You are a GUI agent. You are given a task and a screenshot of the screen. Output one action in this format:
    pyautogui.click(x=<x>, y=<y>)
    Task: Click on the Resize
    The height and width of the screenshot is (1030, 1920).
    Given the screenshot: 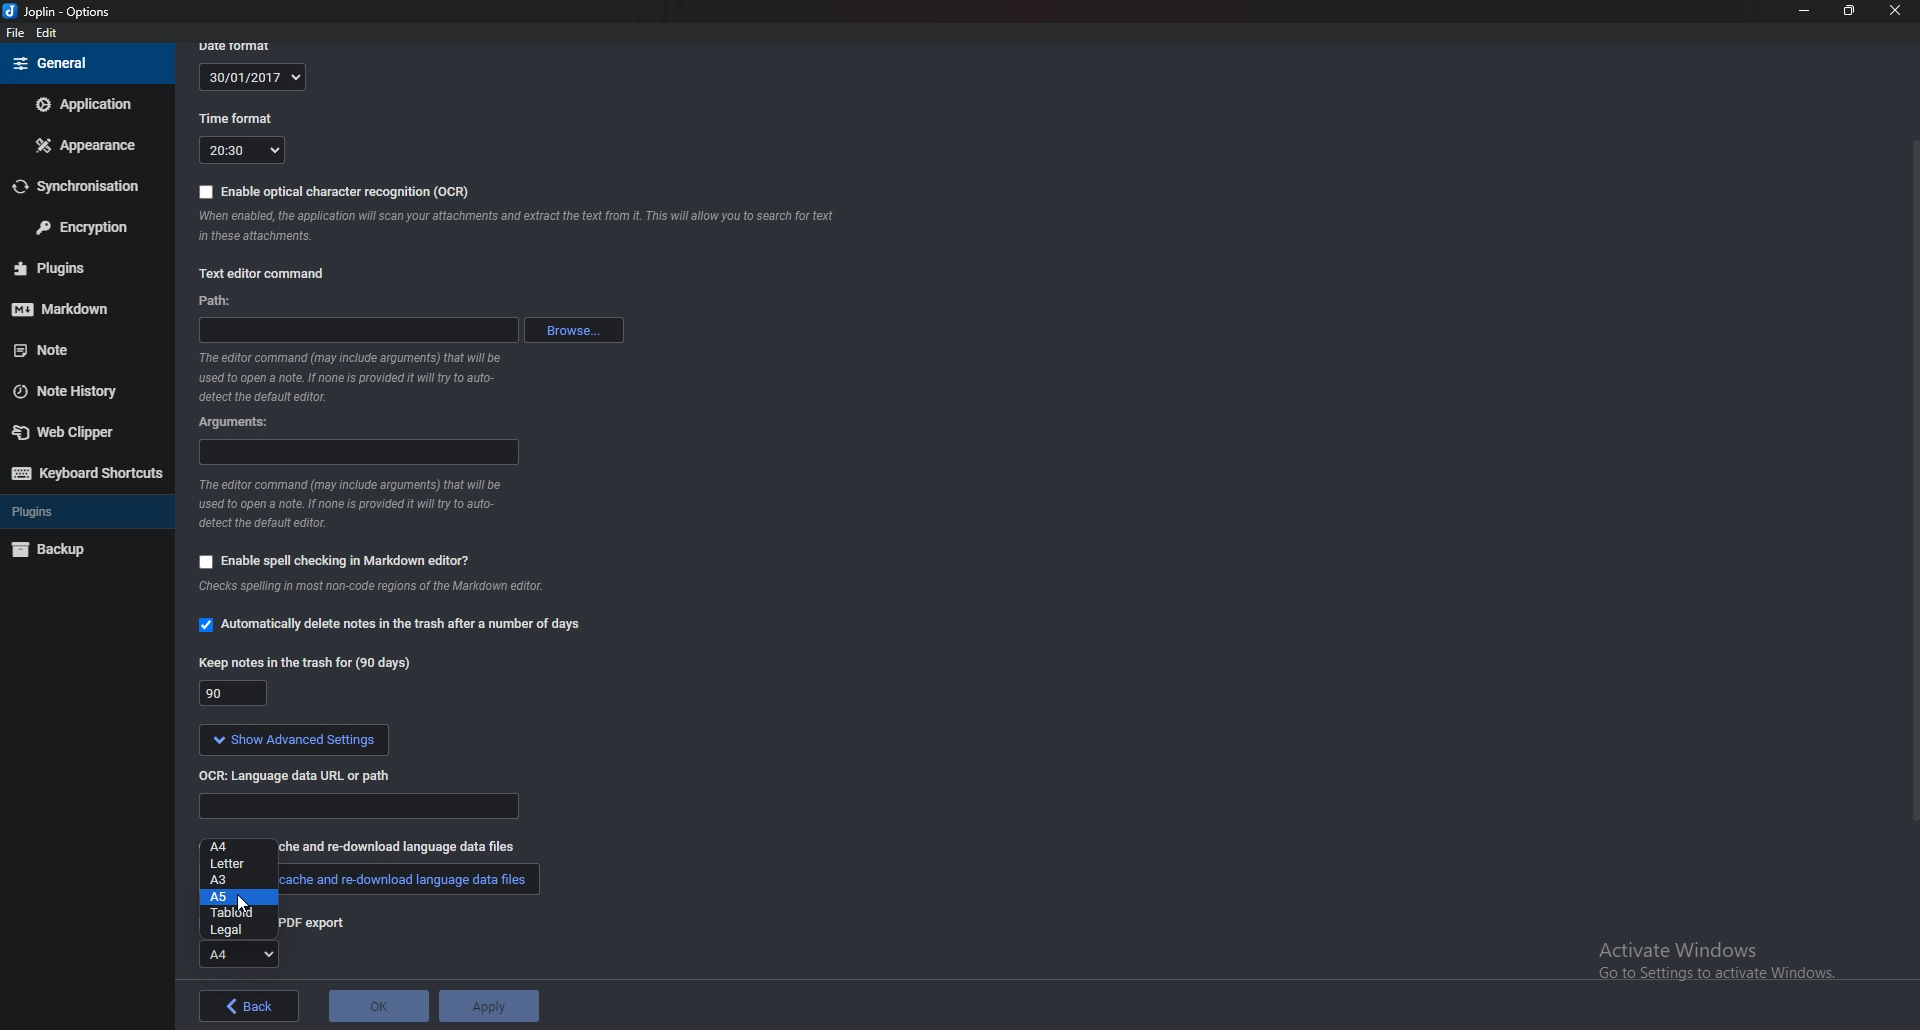 What is the action you would take?
    pyautogui.click(x=1850, y=12)
    